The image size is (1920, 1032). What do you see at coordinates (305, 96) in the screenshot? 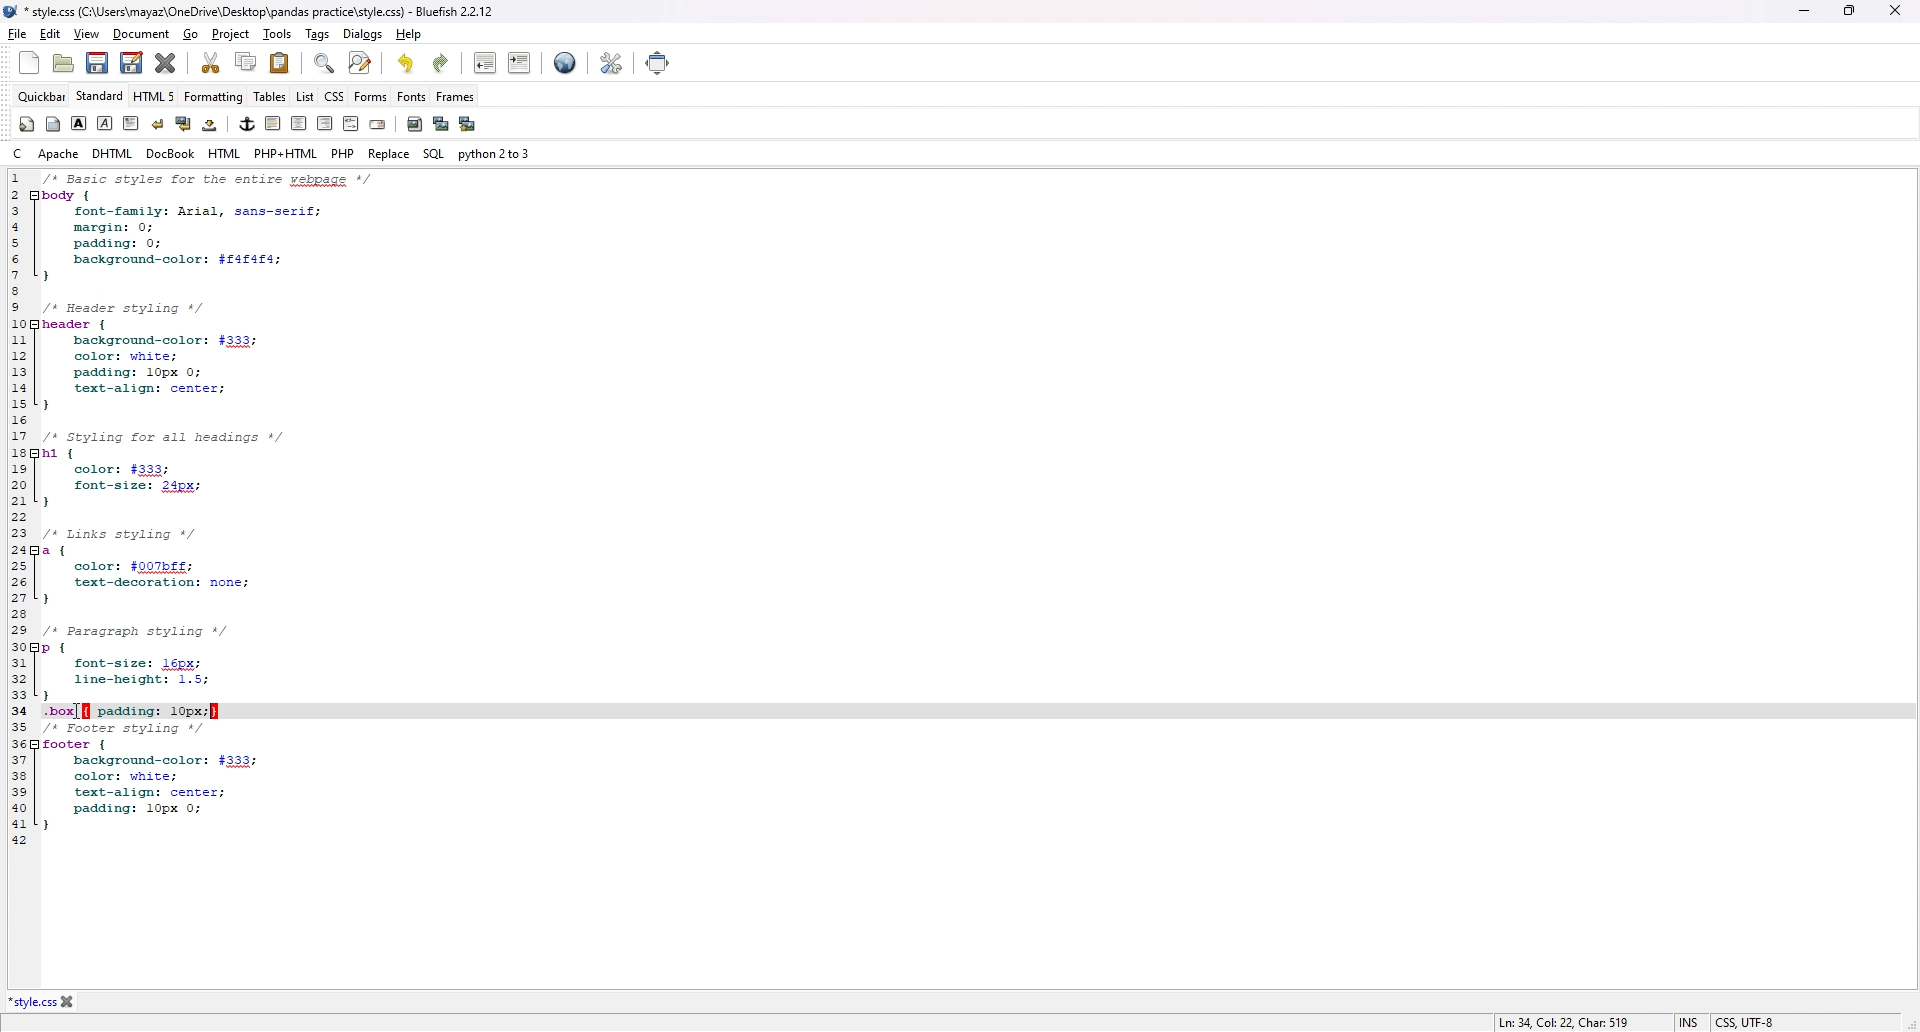
I see `list` at bounding box center [305, 96].